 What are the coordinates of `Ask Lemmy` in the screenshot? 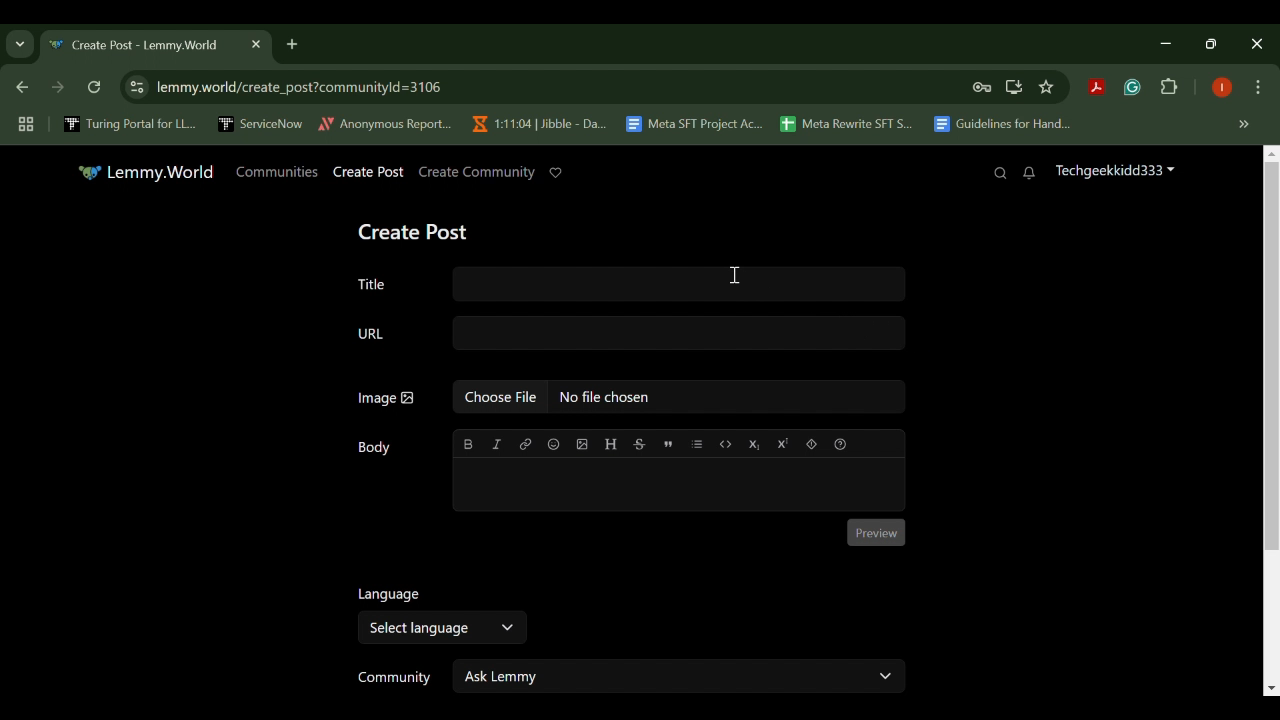 It's located at (680, 675).